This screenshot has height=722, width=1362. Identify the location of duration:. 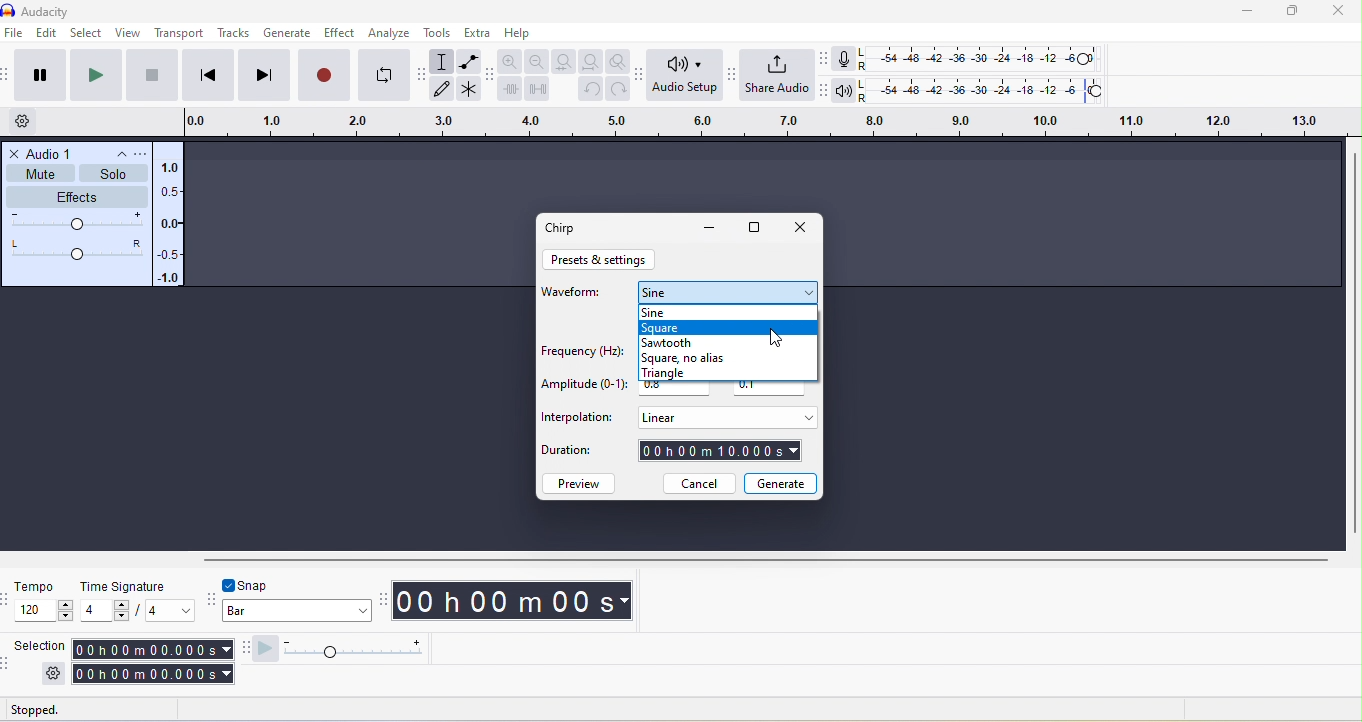
(578, 454).